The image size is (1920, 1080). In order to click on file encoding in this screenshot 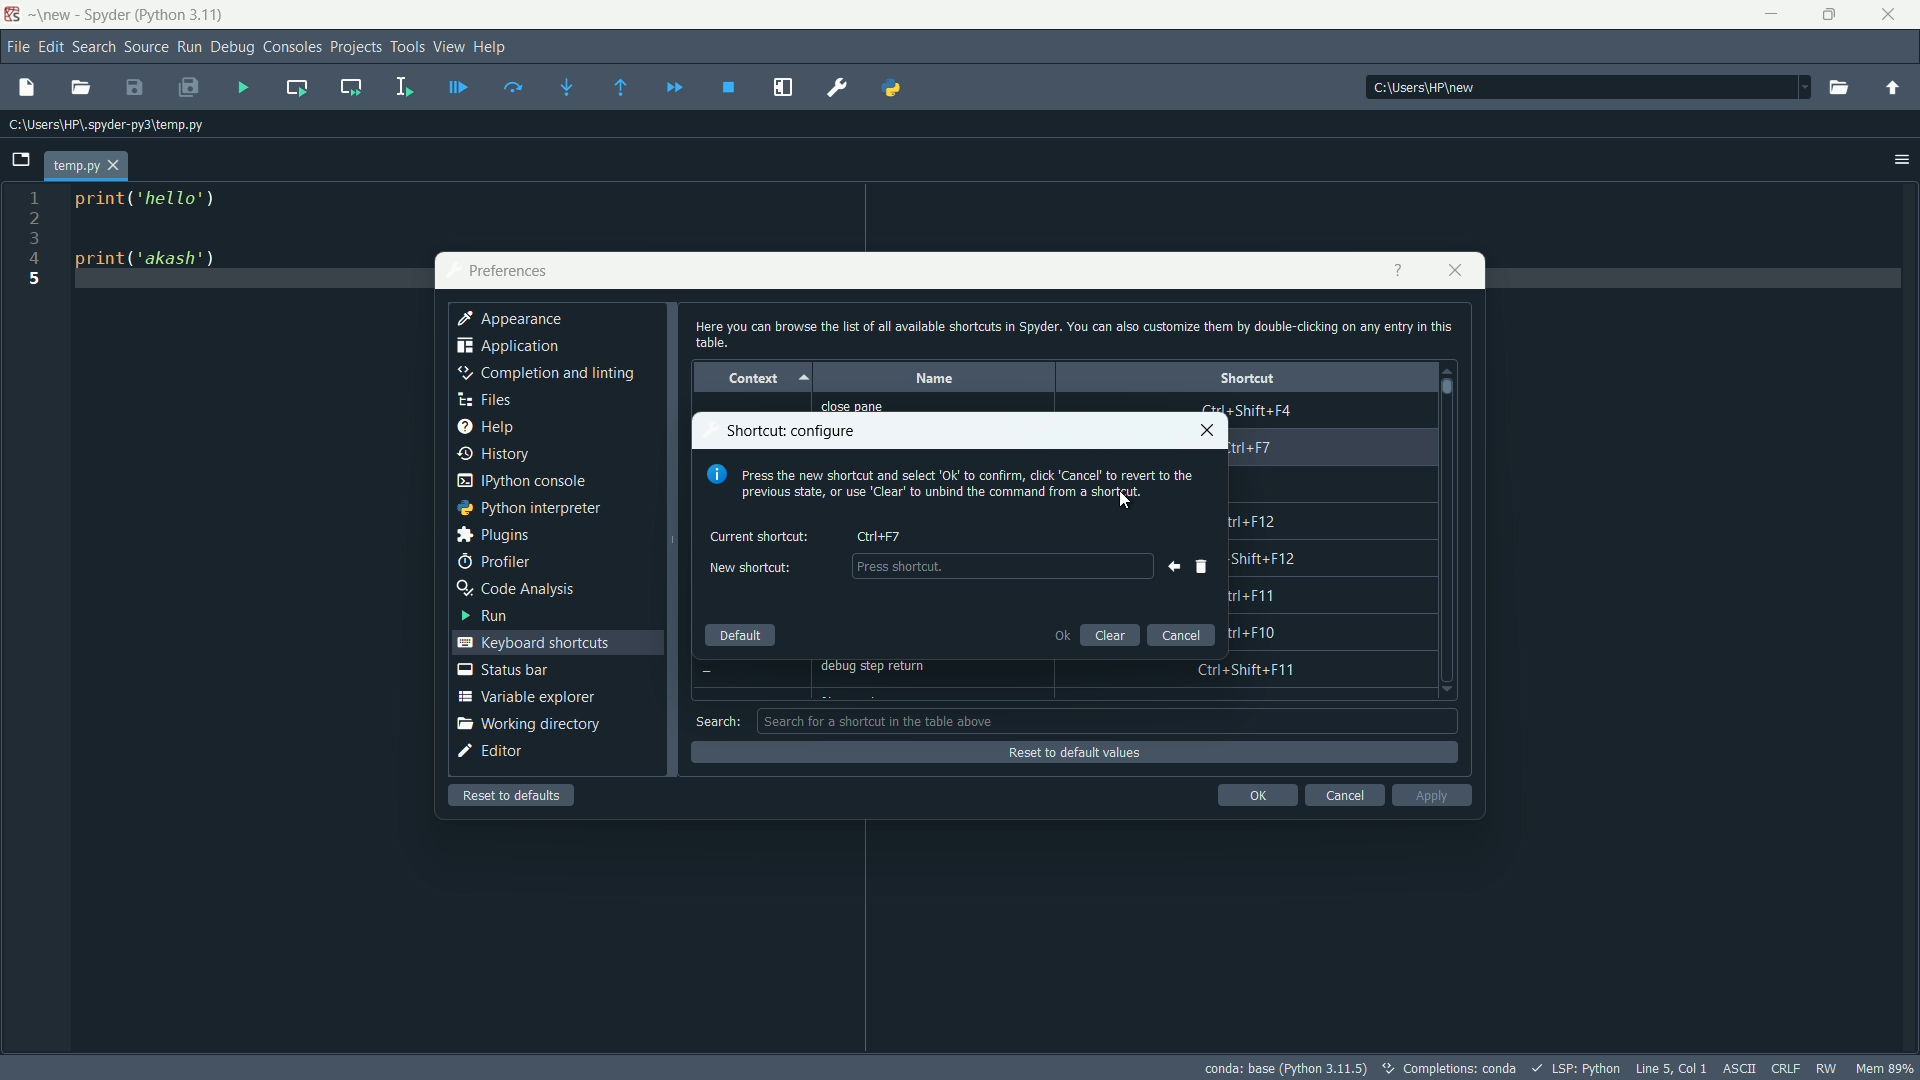, I will do `click(1736, 1067)`.